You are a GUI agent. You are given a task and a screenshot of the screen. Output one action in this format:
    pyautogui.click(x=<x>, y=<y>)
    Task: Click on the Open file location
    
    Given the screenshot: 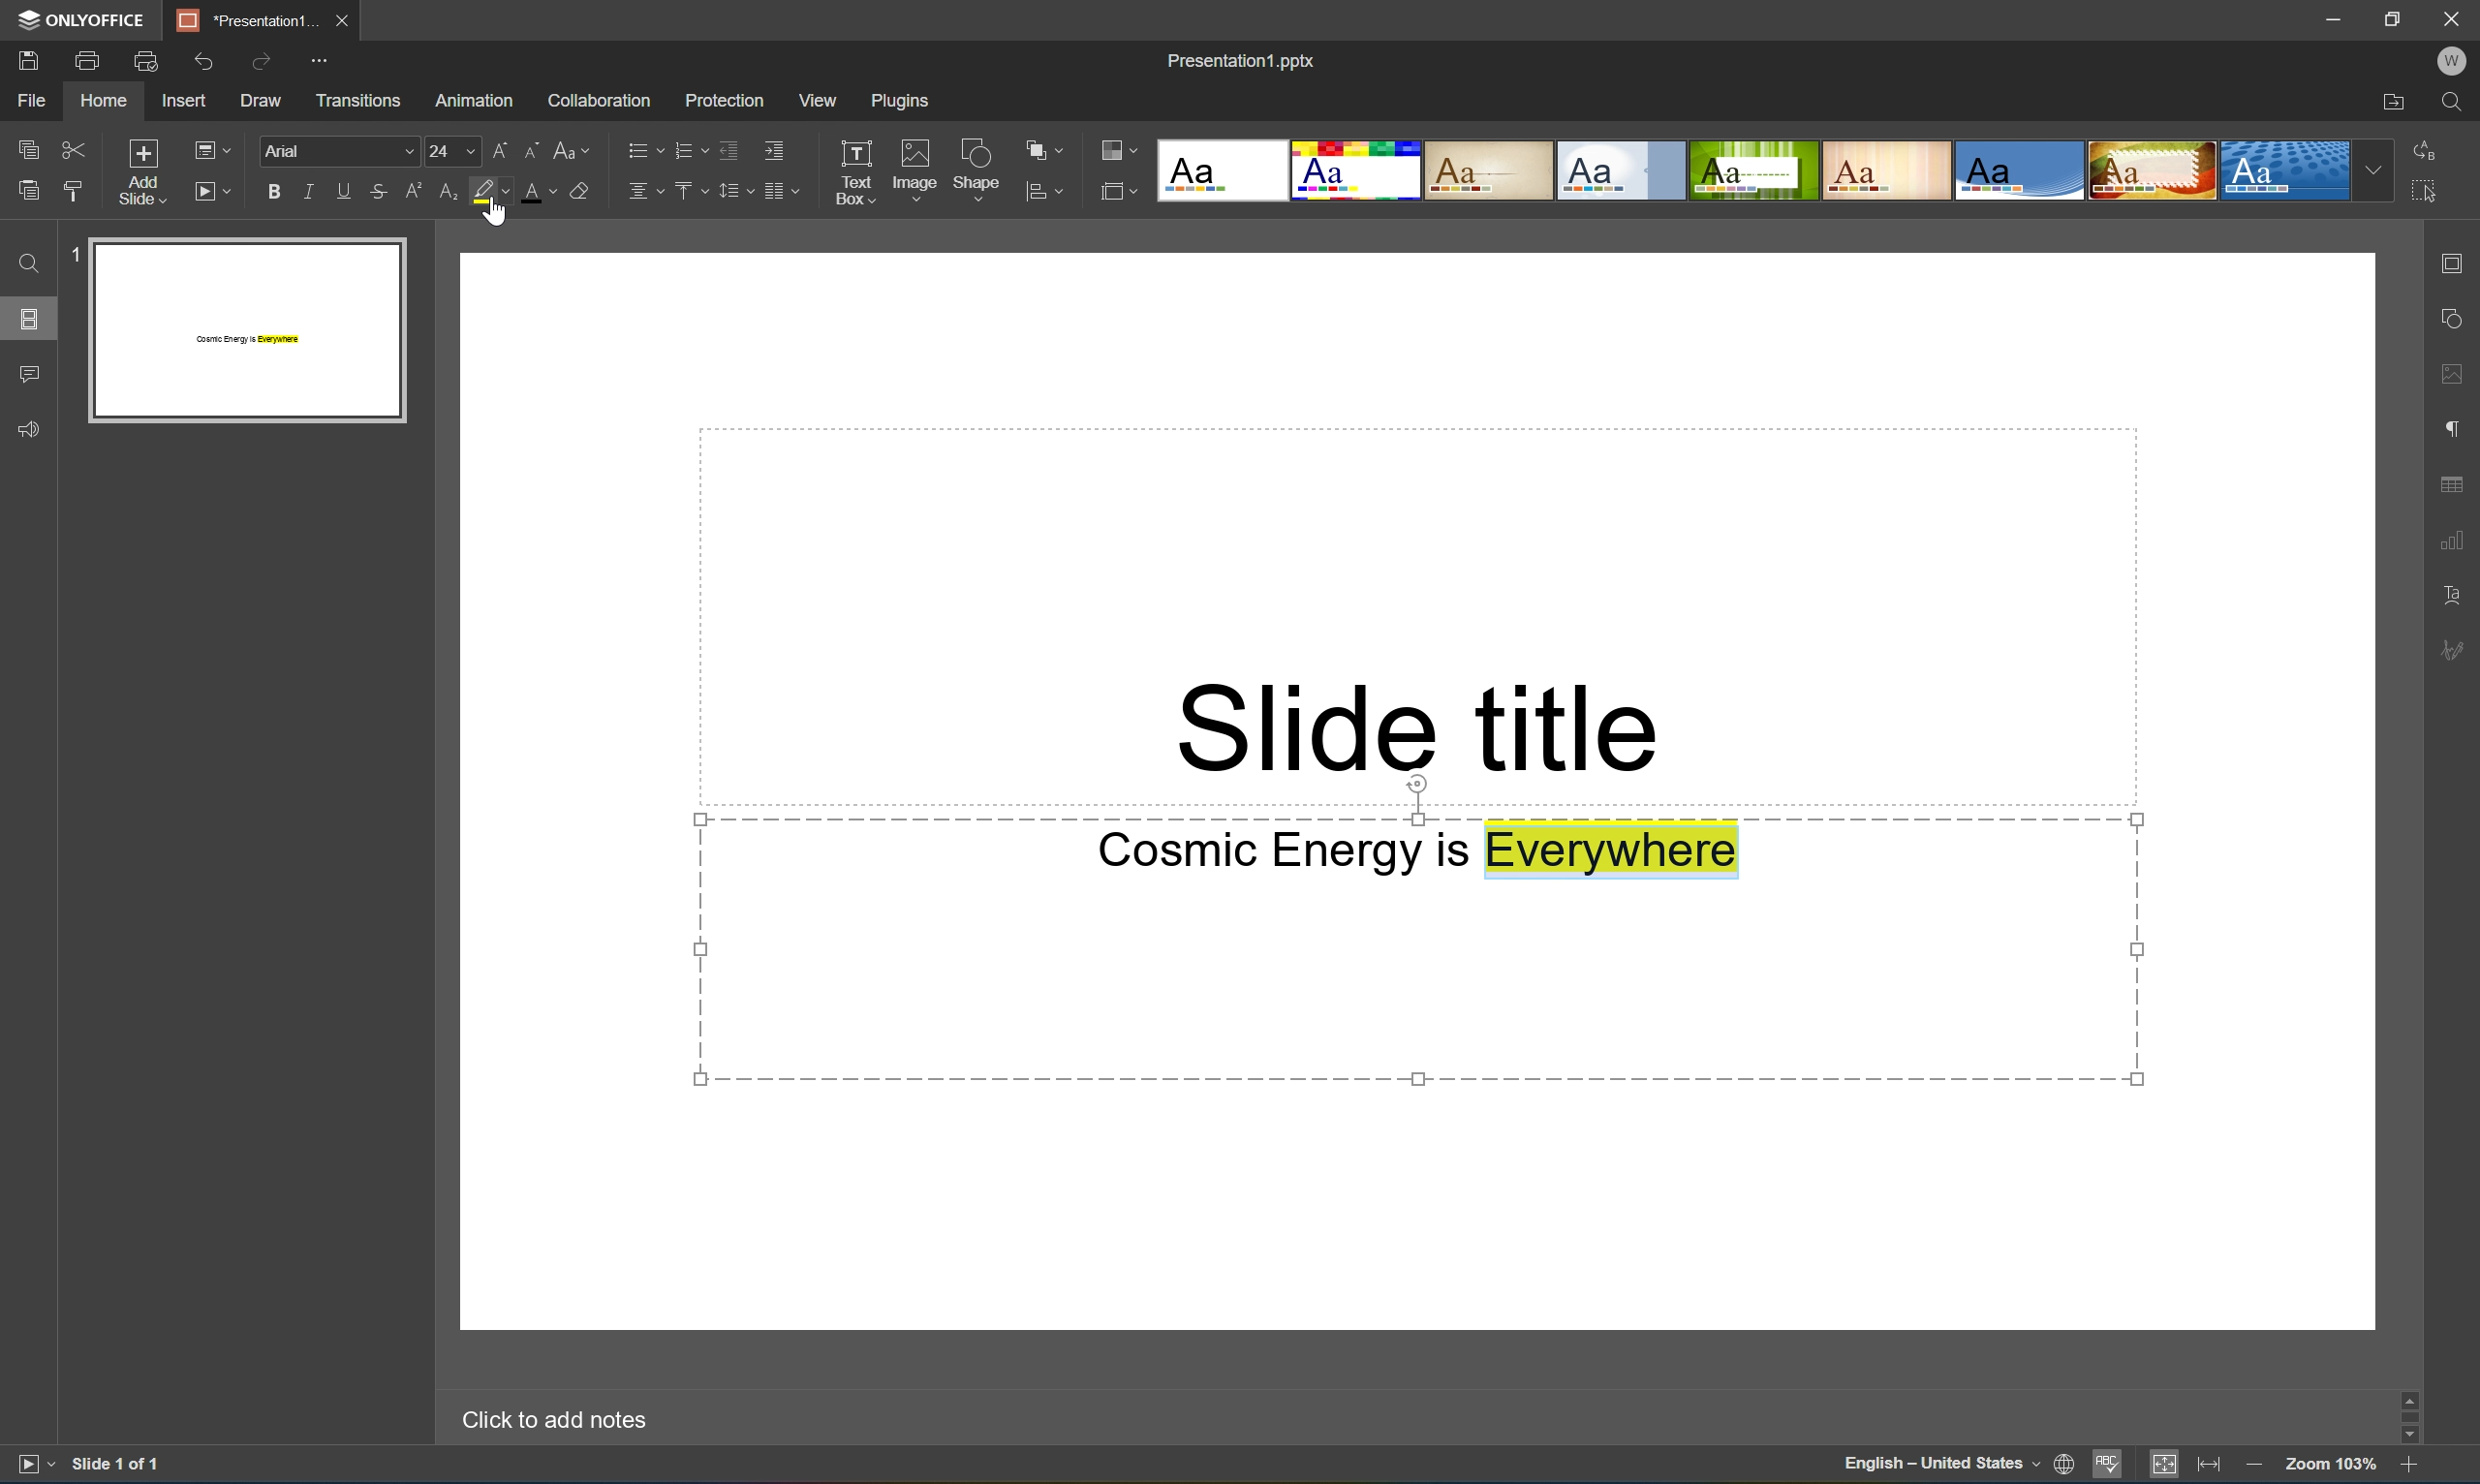 What is the action you would take?
    pyautogui.click(x=2394, y=101)
    